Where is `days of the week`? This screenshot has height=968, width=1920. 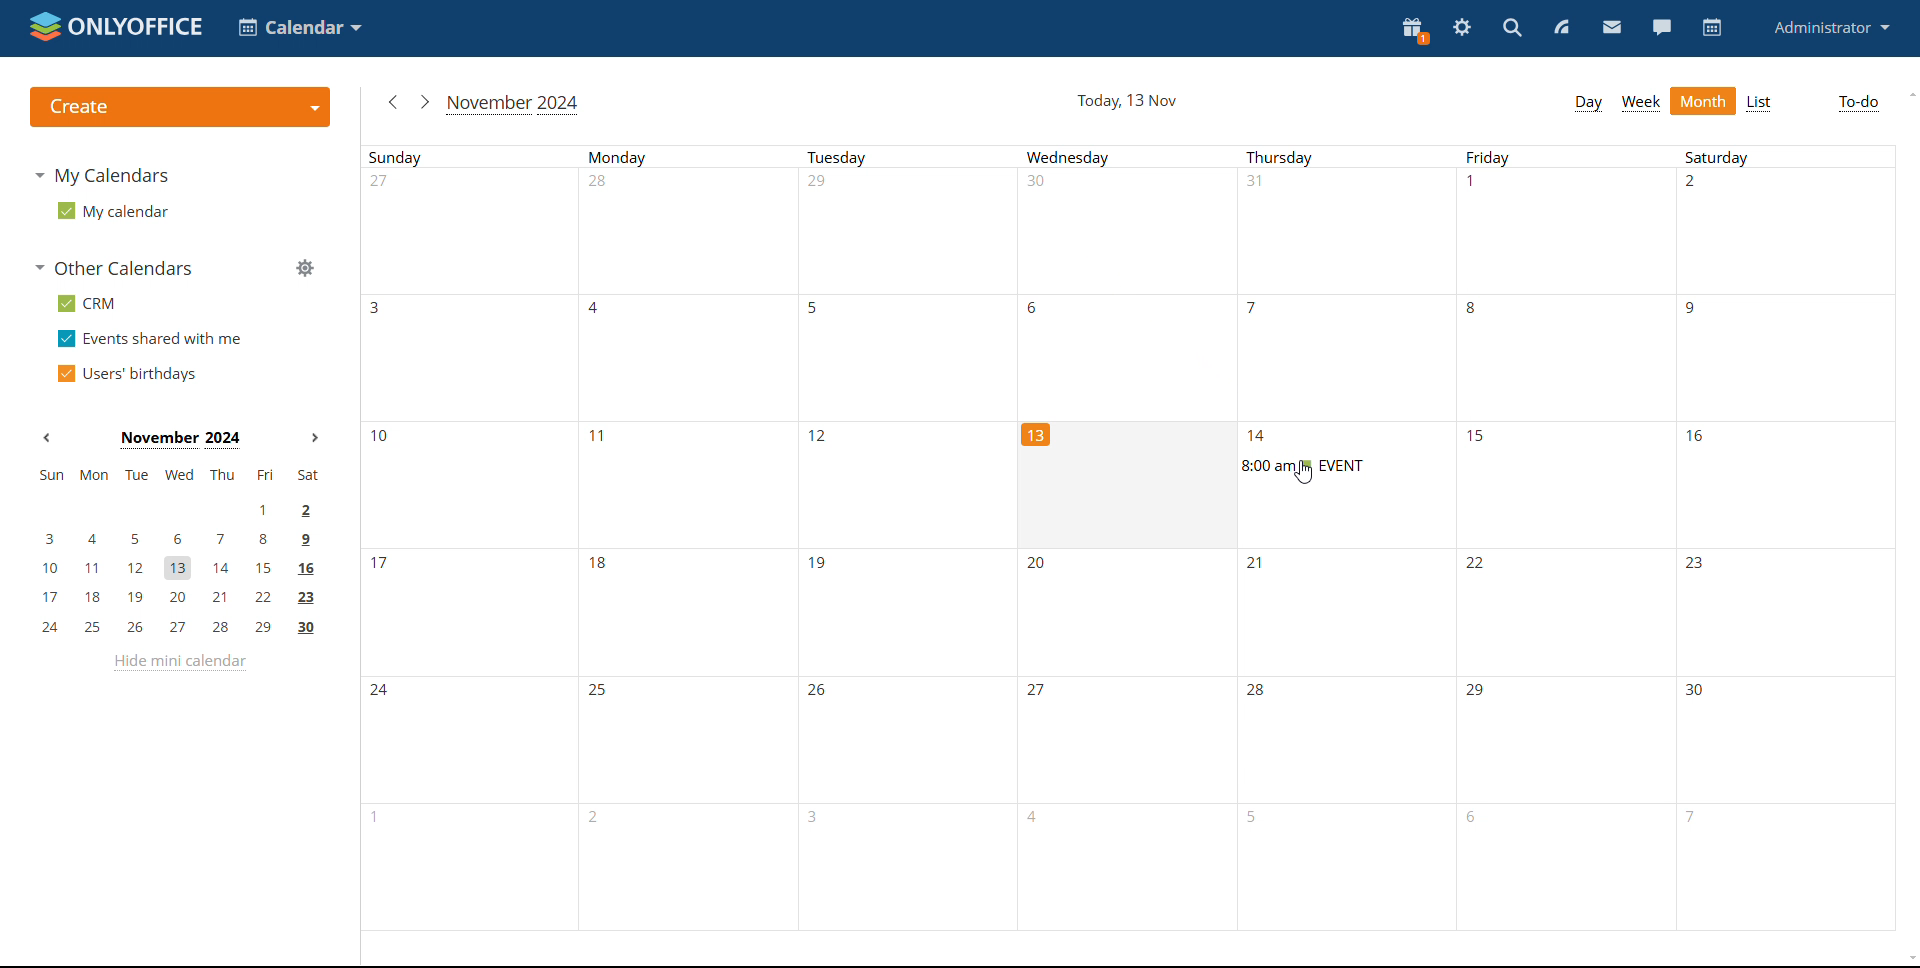 days of the week is located at coordinates (1128, 156).